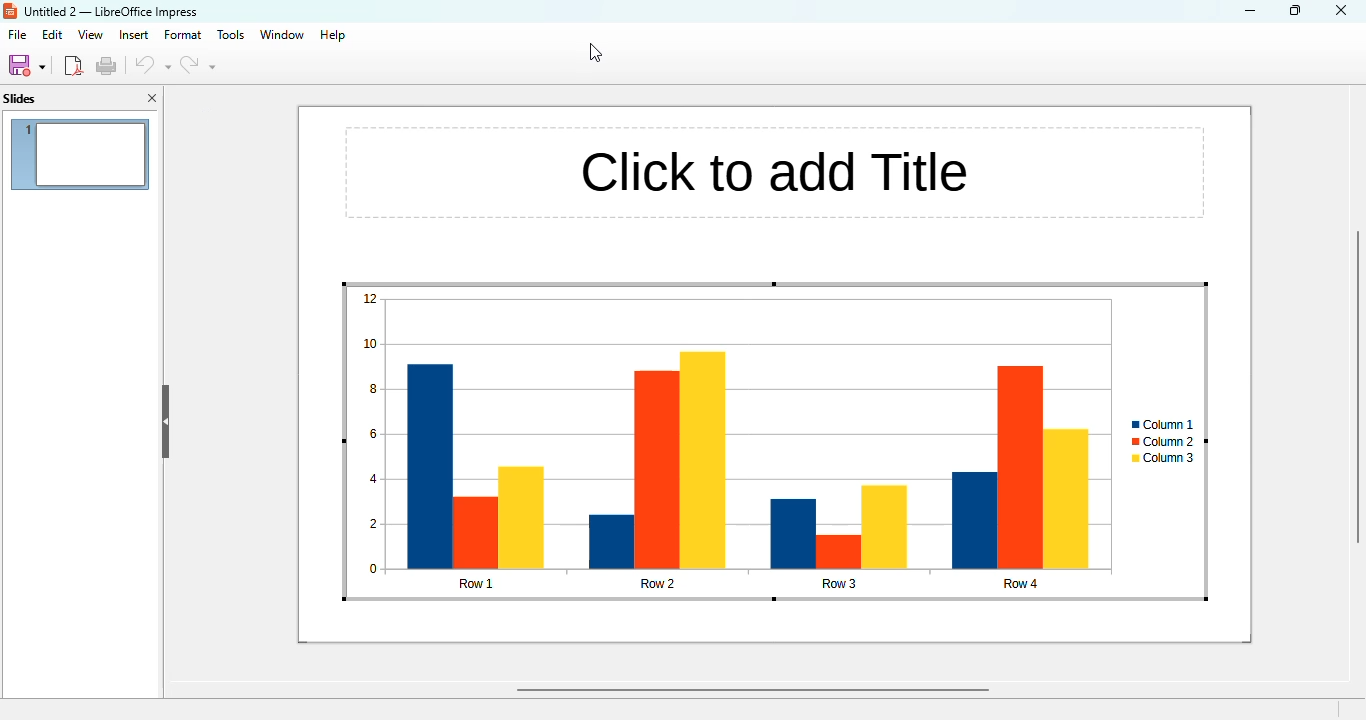 The height and width of the screenshot is (720, 1366). Describe the element at coordinates (133, 35) in the screenshot. I see `insert` at that location.